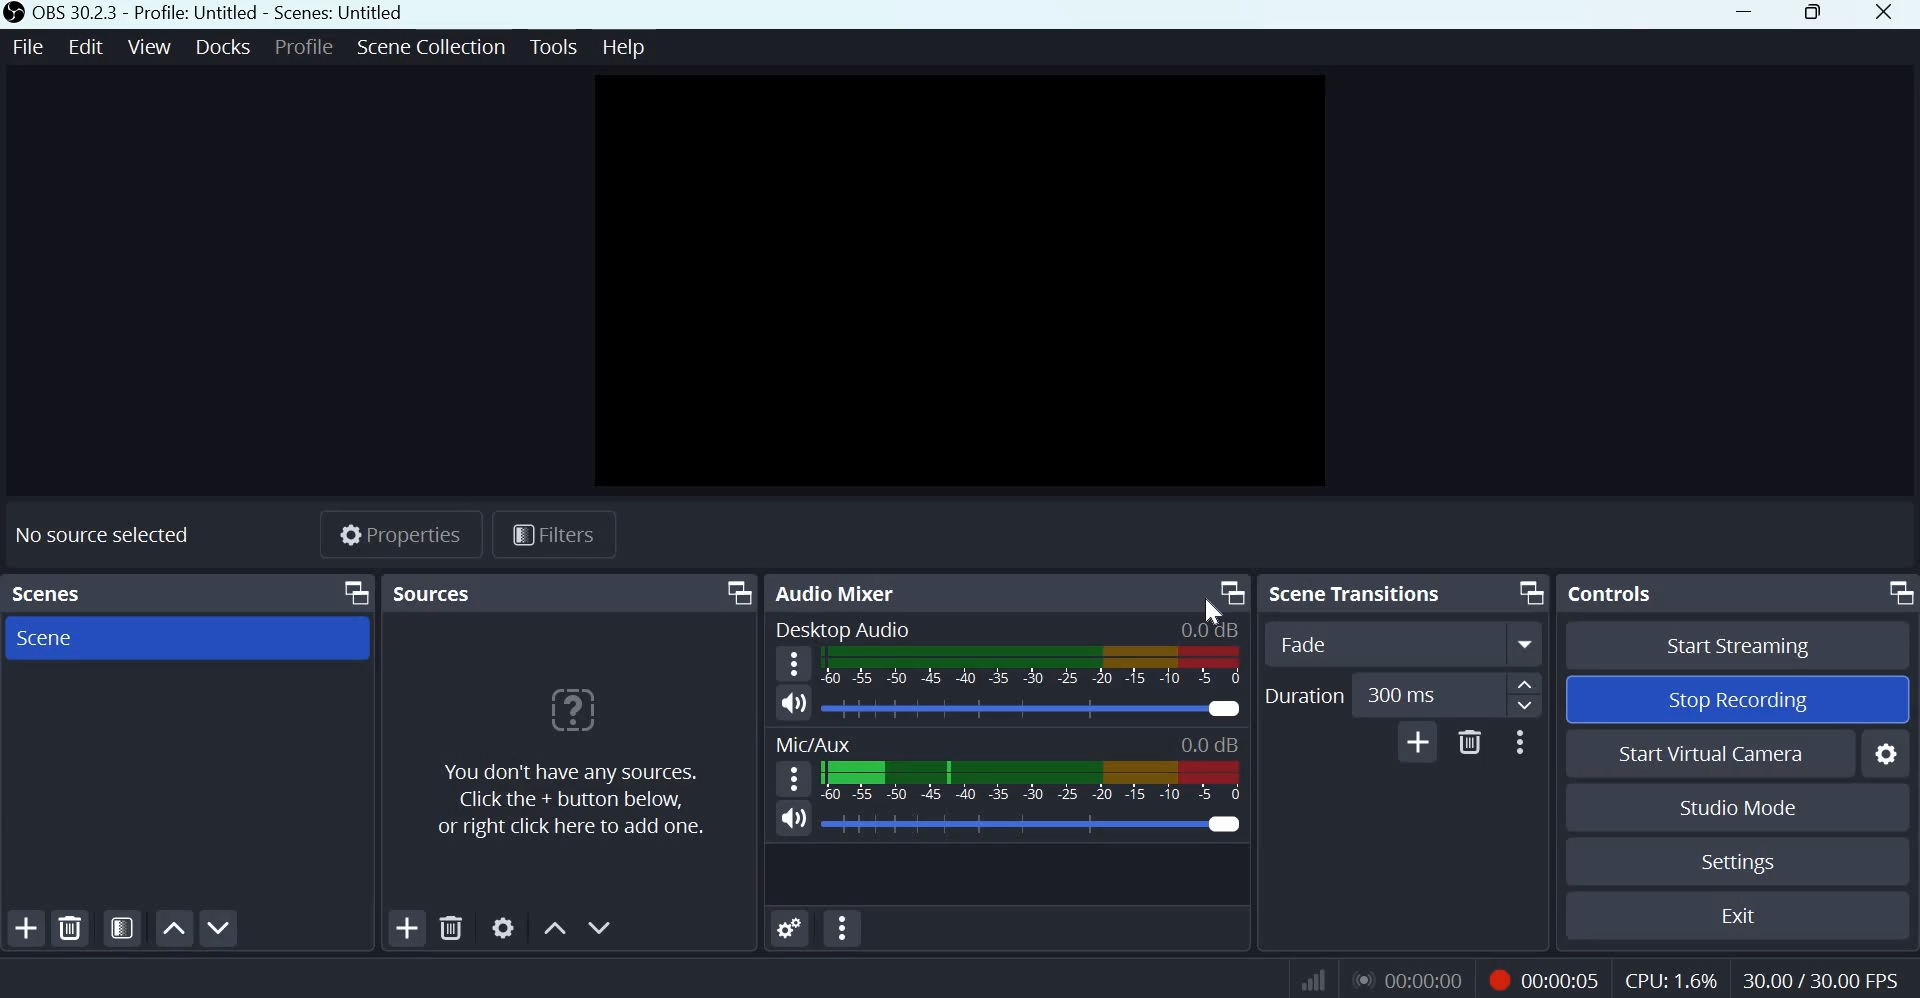  Describe the element at coordinates (221, 47) in the screenshot. I see `Docks` at that location.